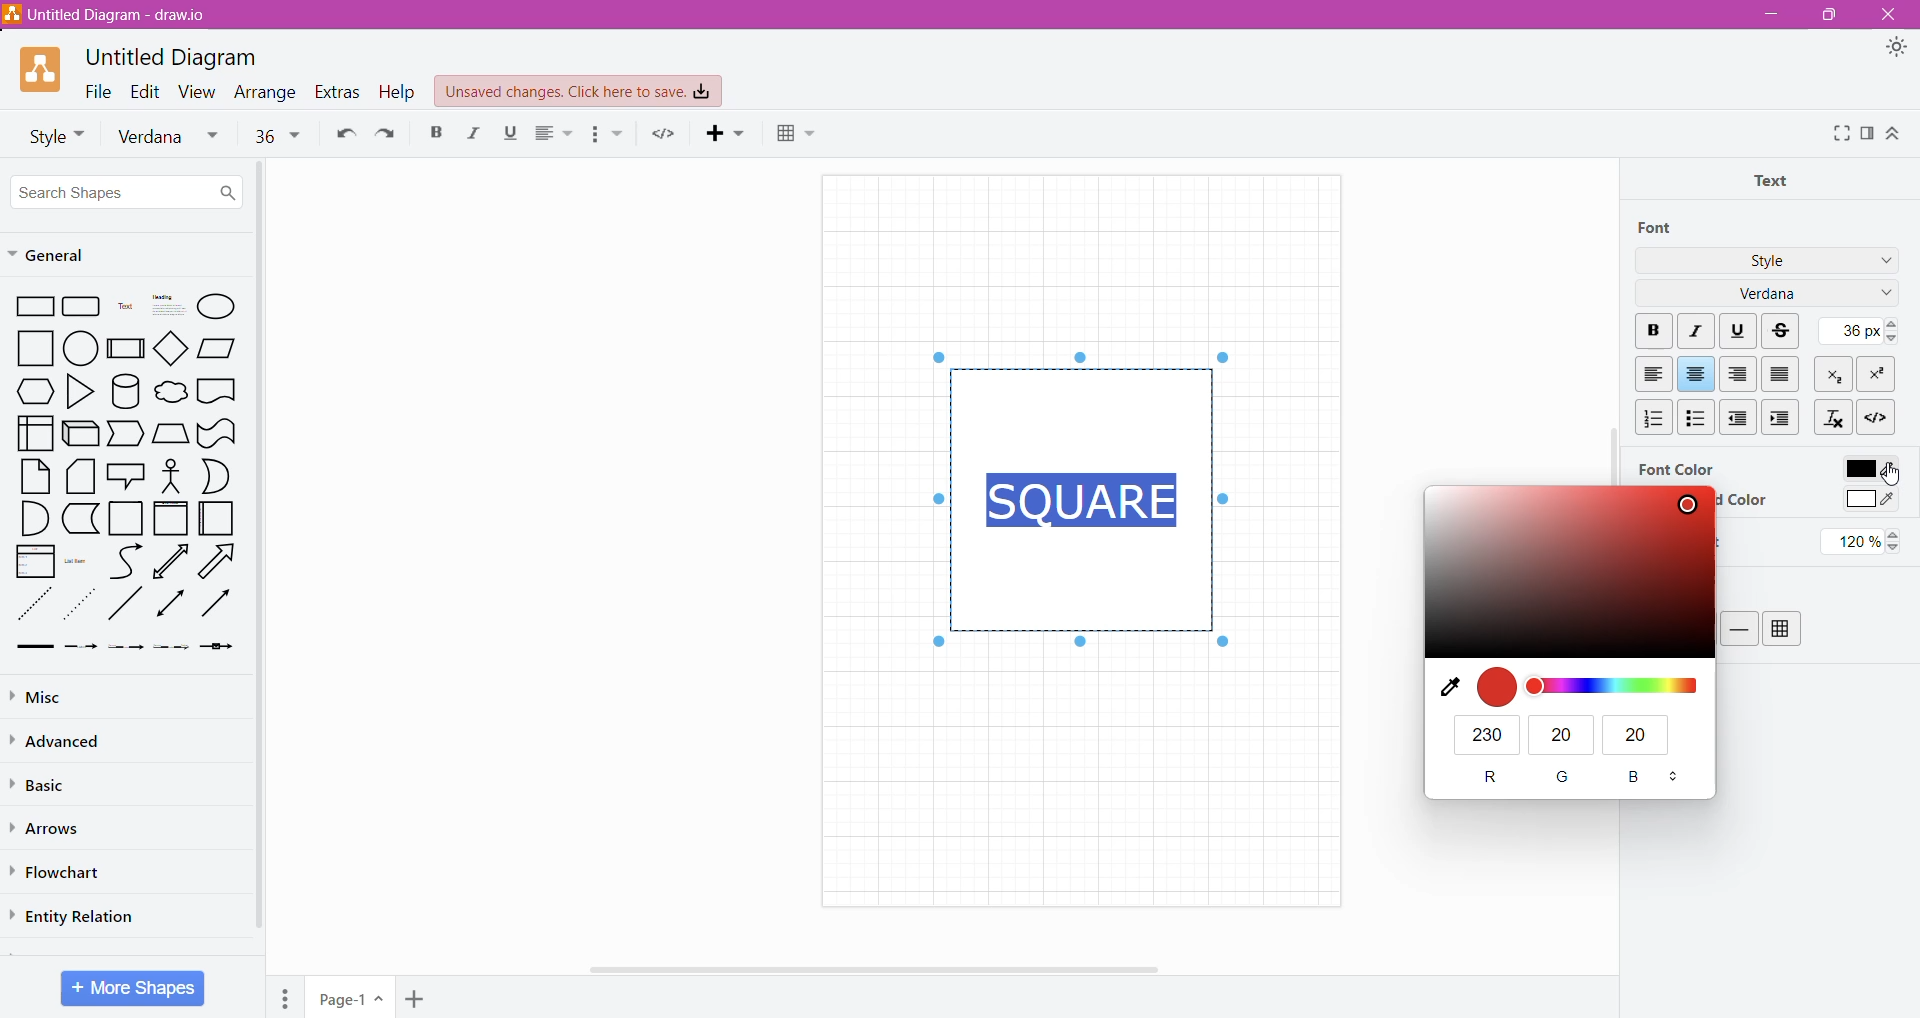 The image size is (1920, 1018). What do you see at coordinates (98, 90) in the screenshot?
I see `File` at bounding box center [98, 90].